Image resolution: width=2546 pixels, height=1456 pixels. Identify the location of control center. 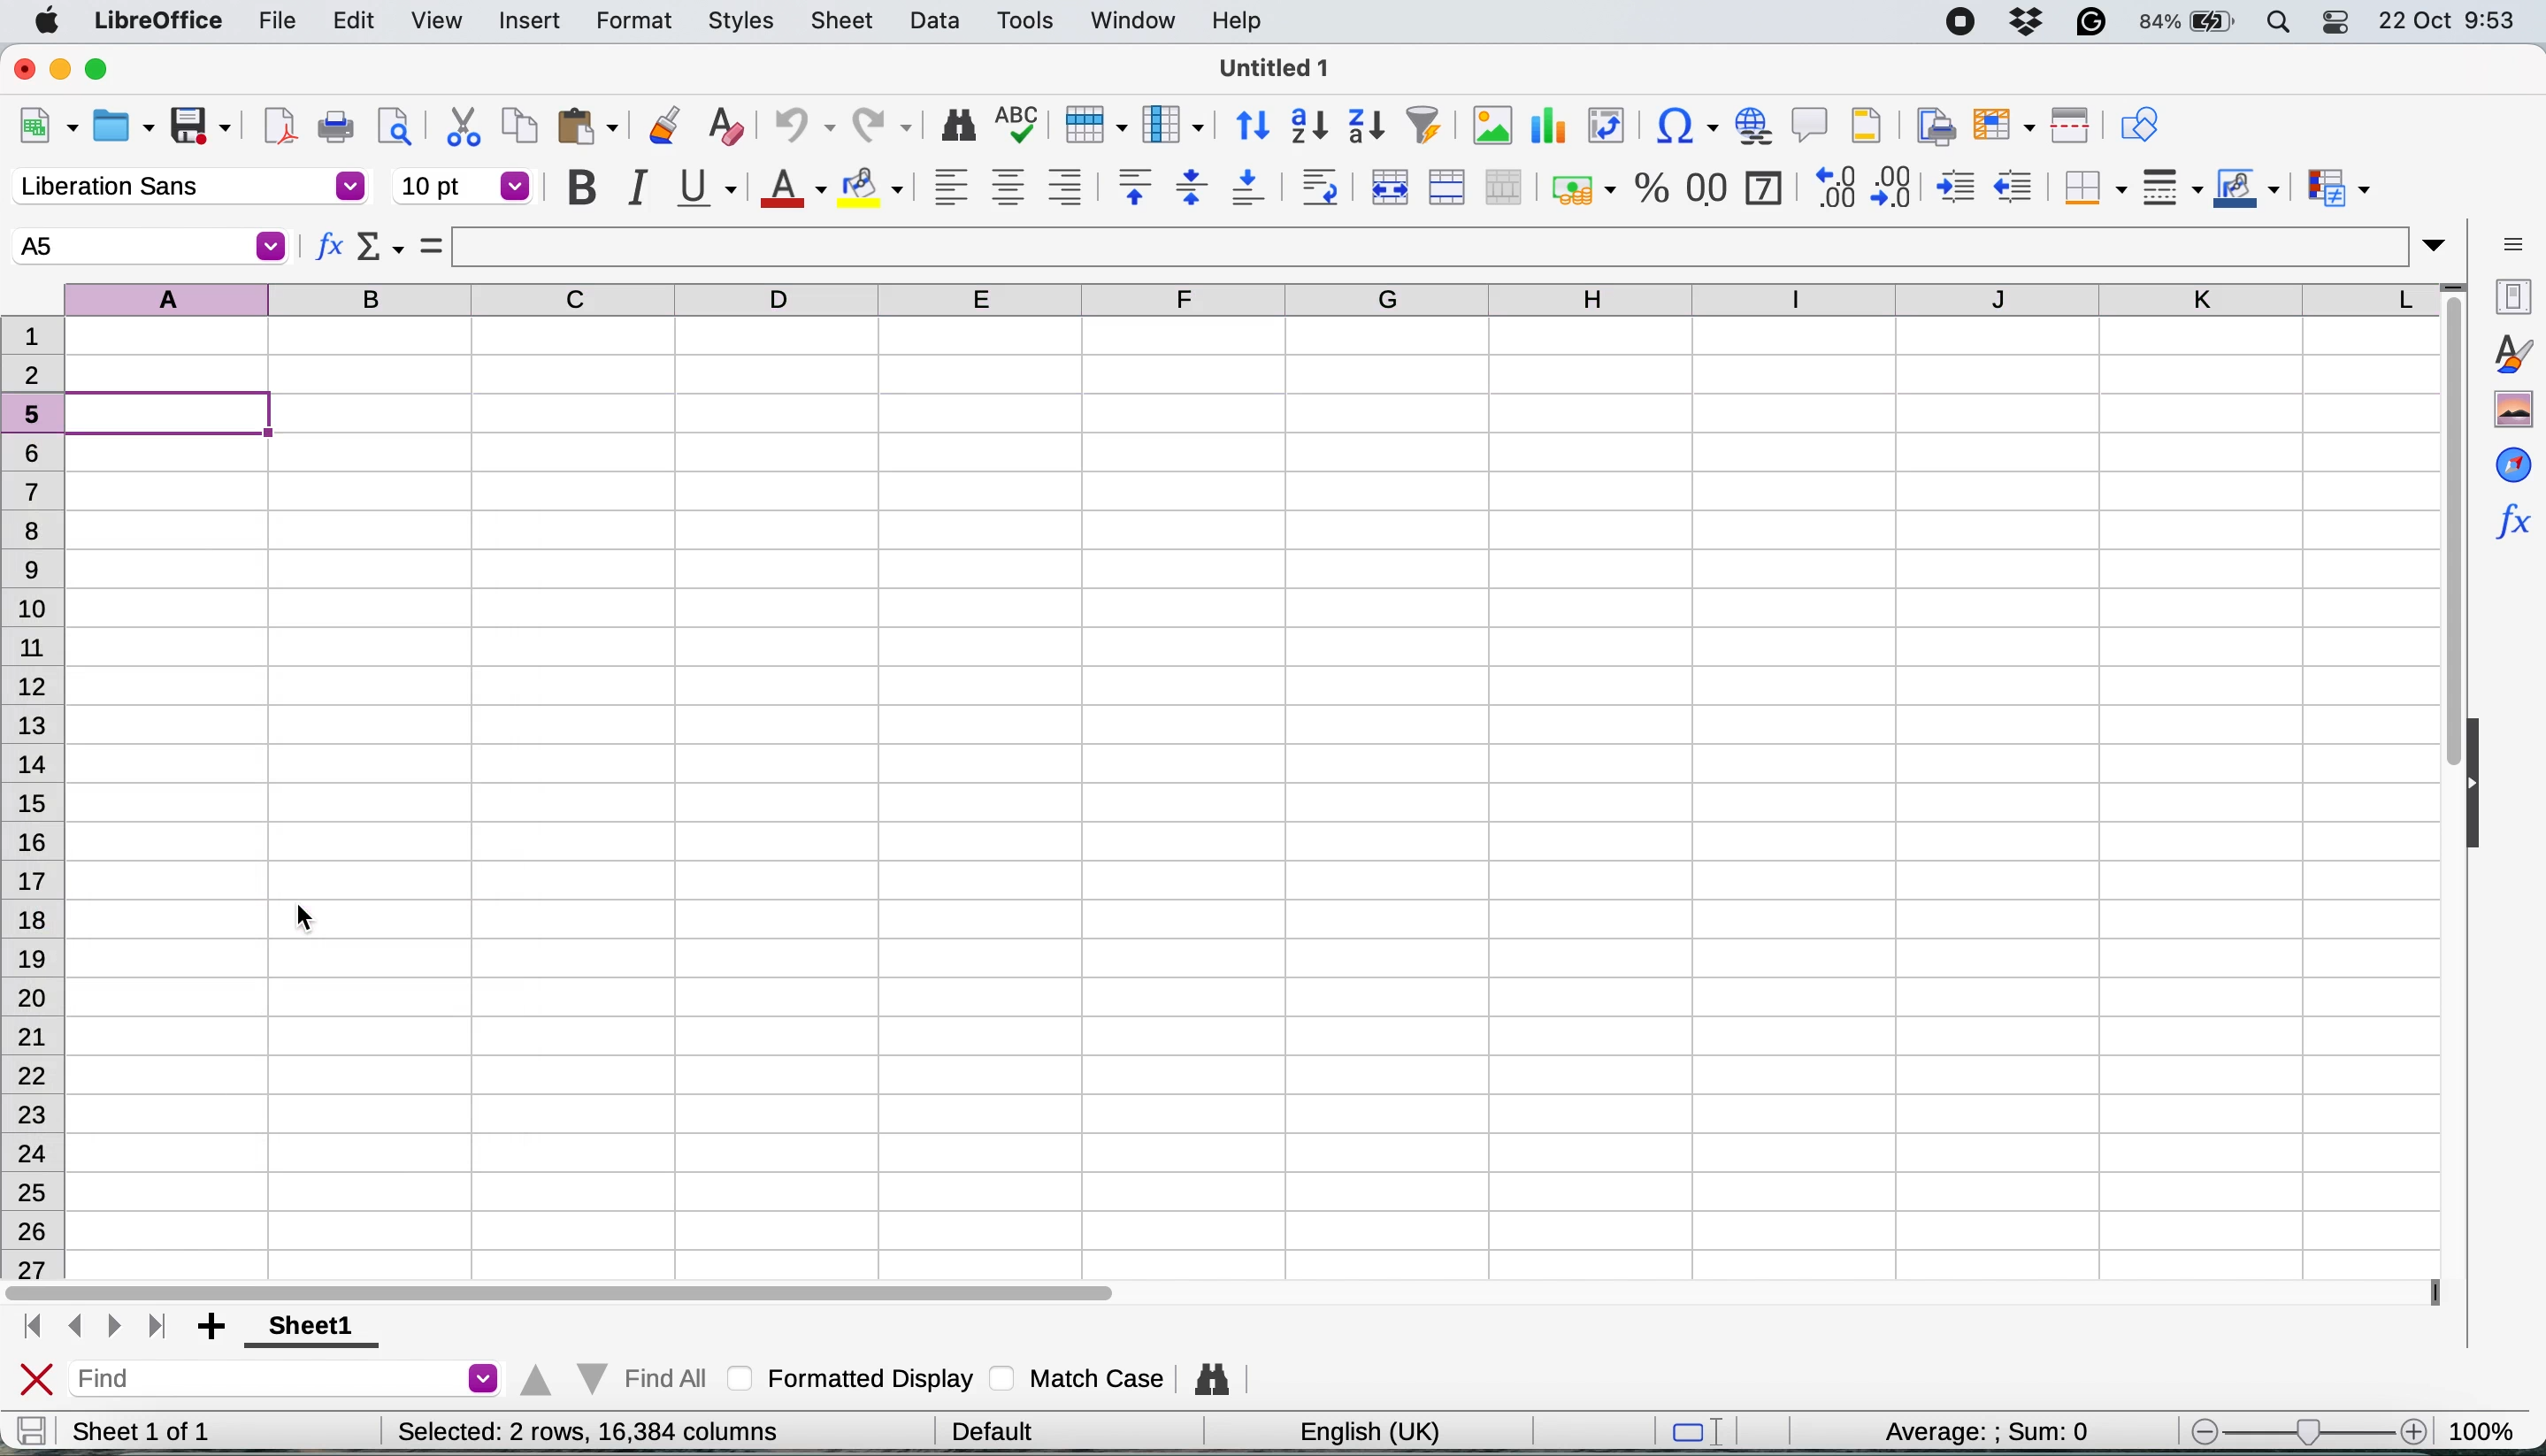
(2341, 22).